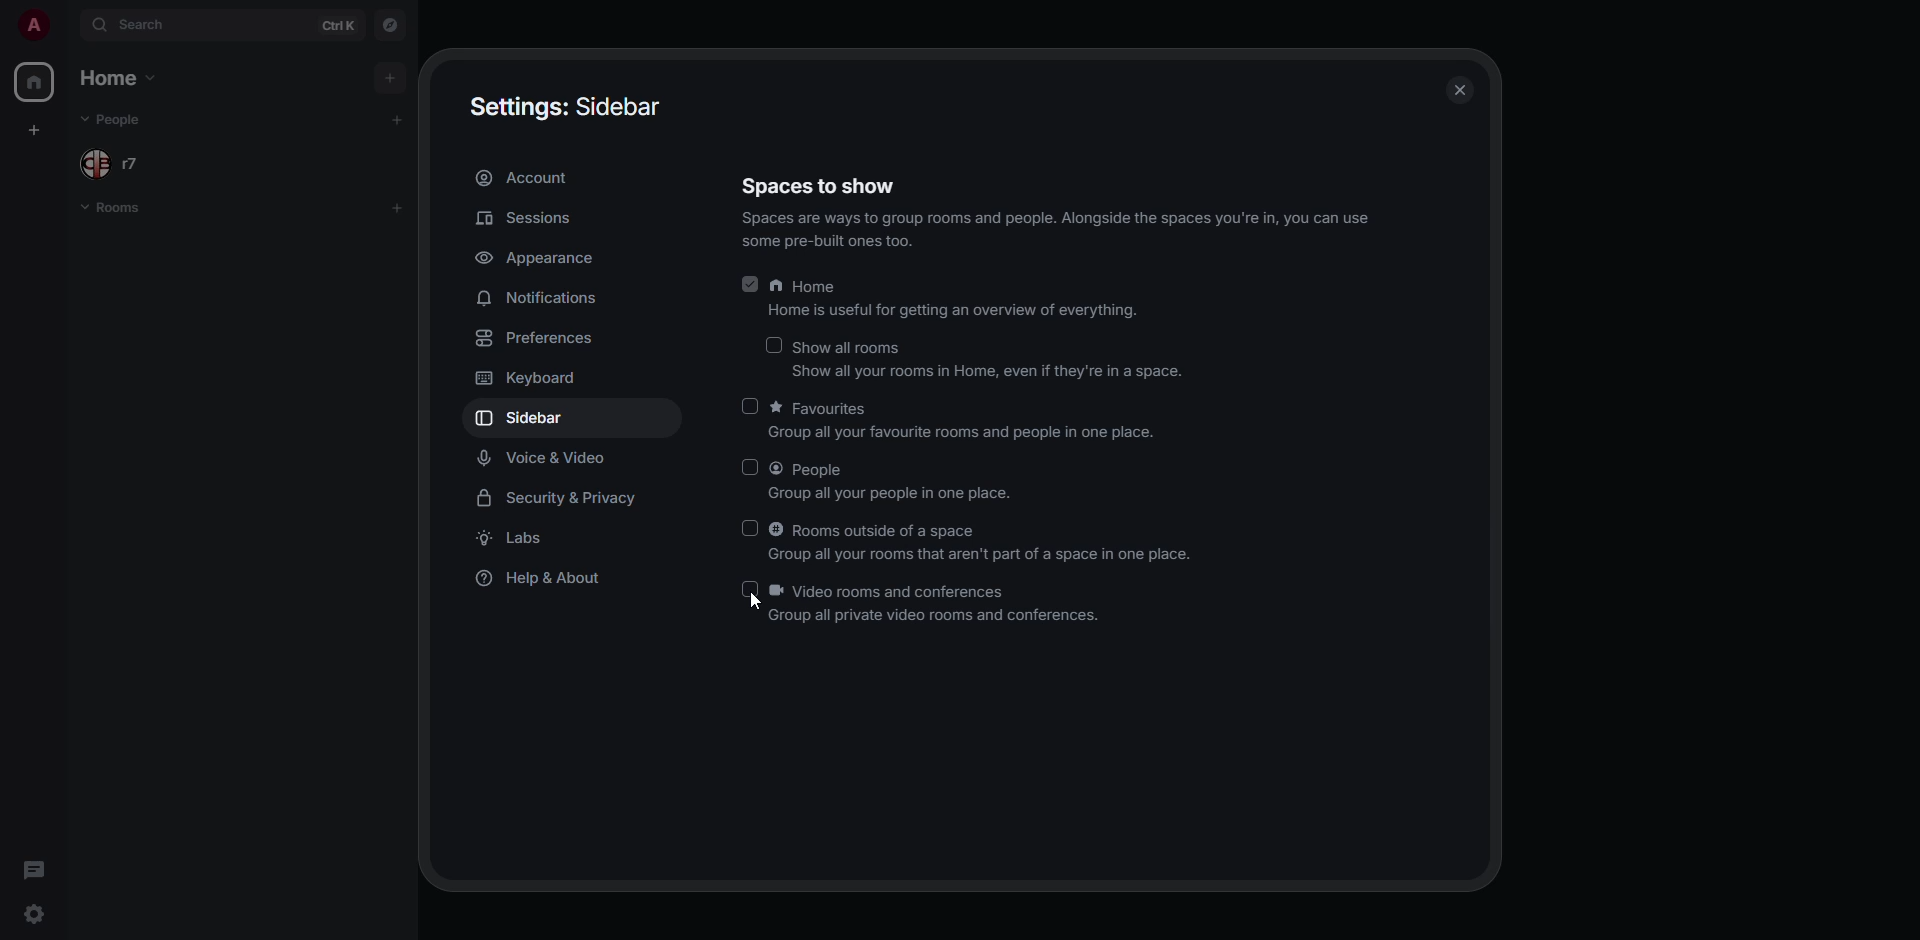  I want to click on add, so click(398, 211).